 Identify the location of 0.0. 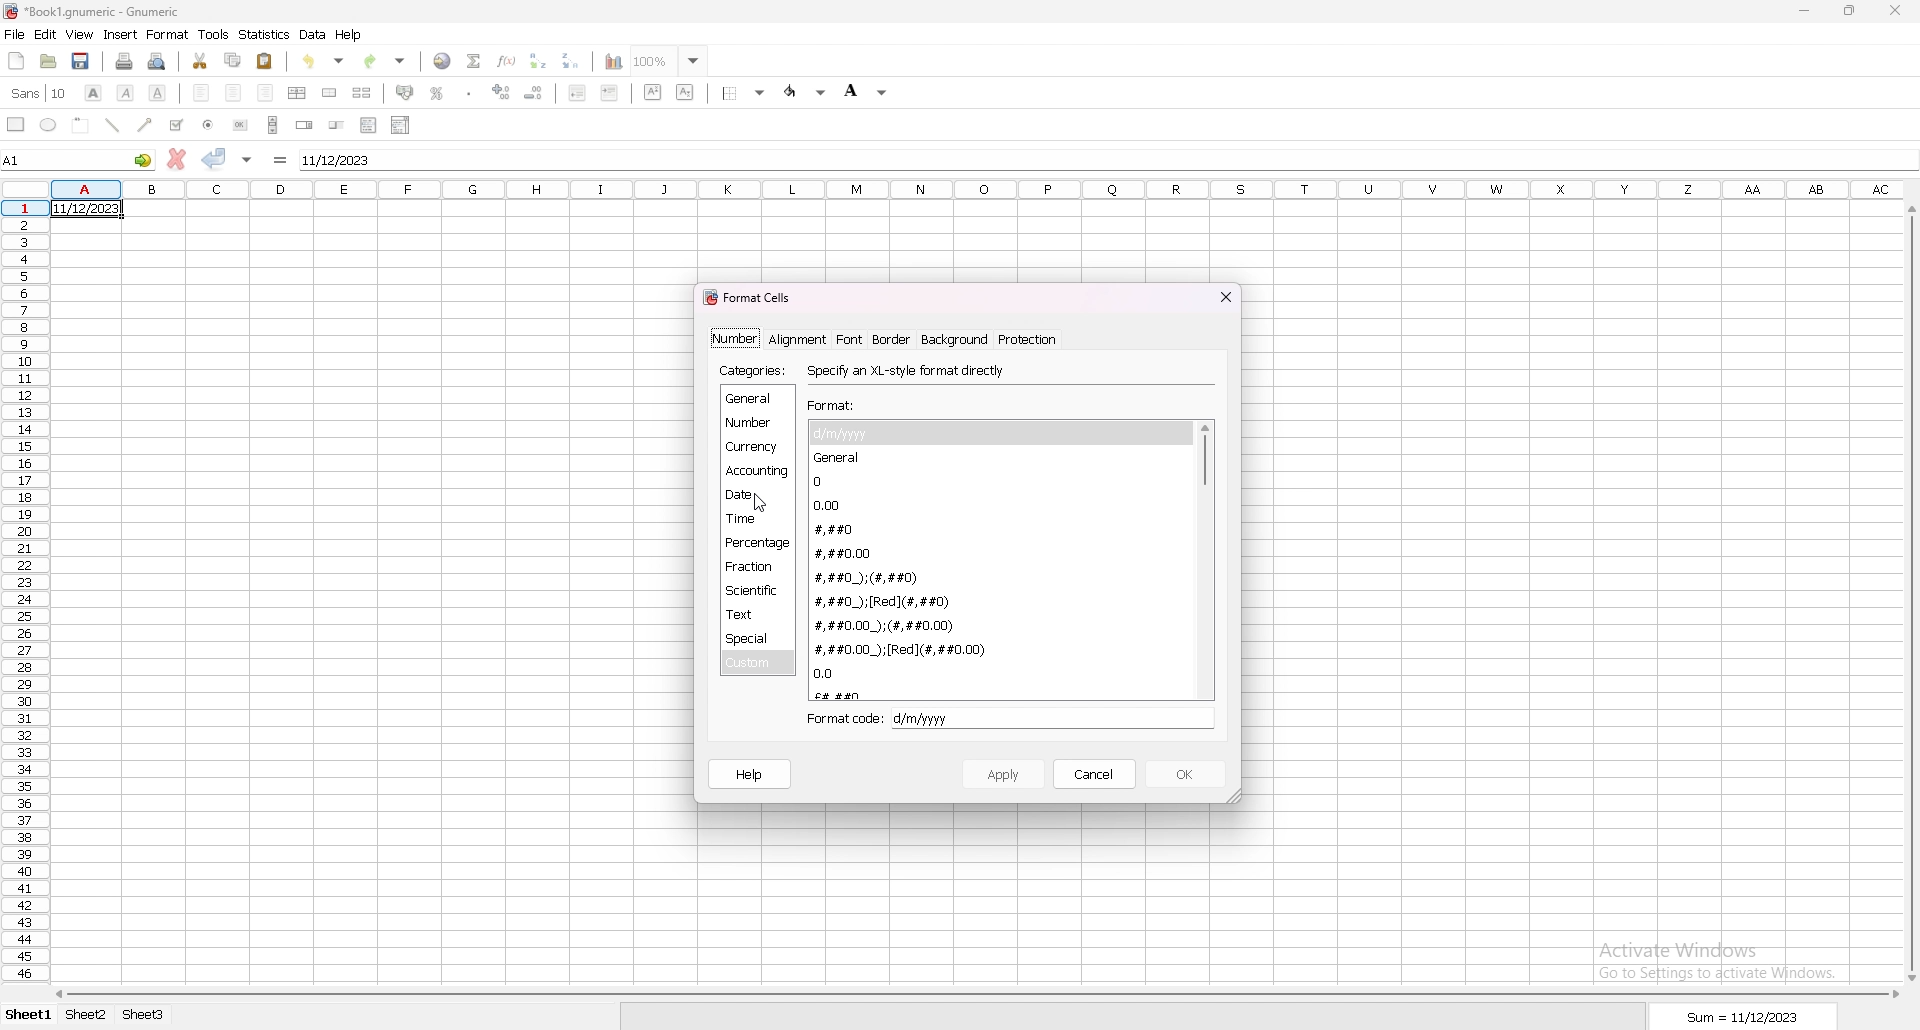
(830, 673).